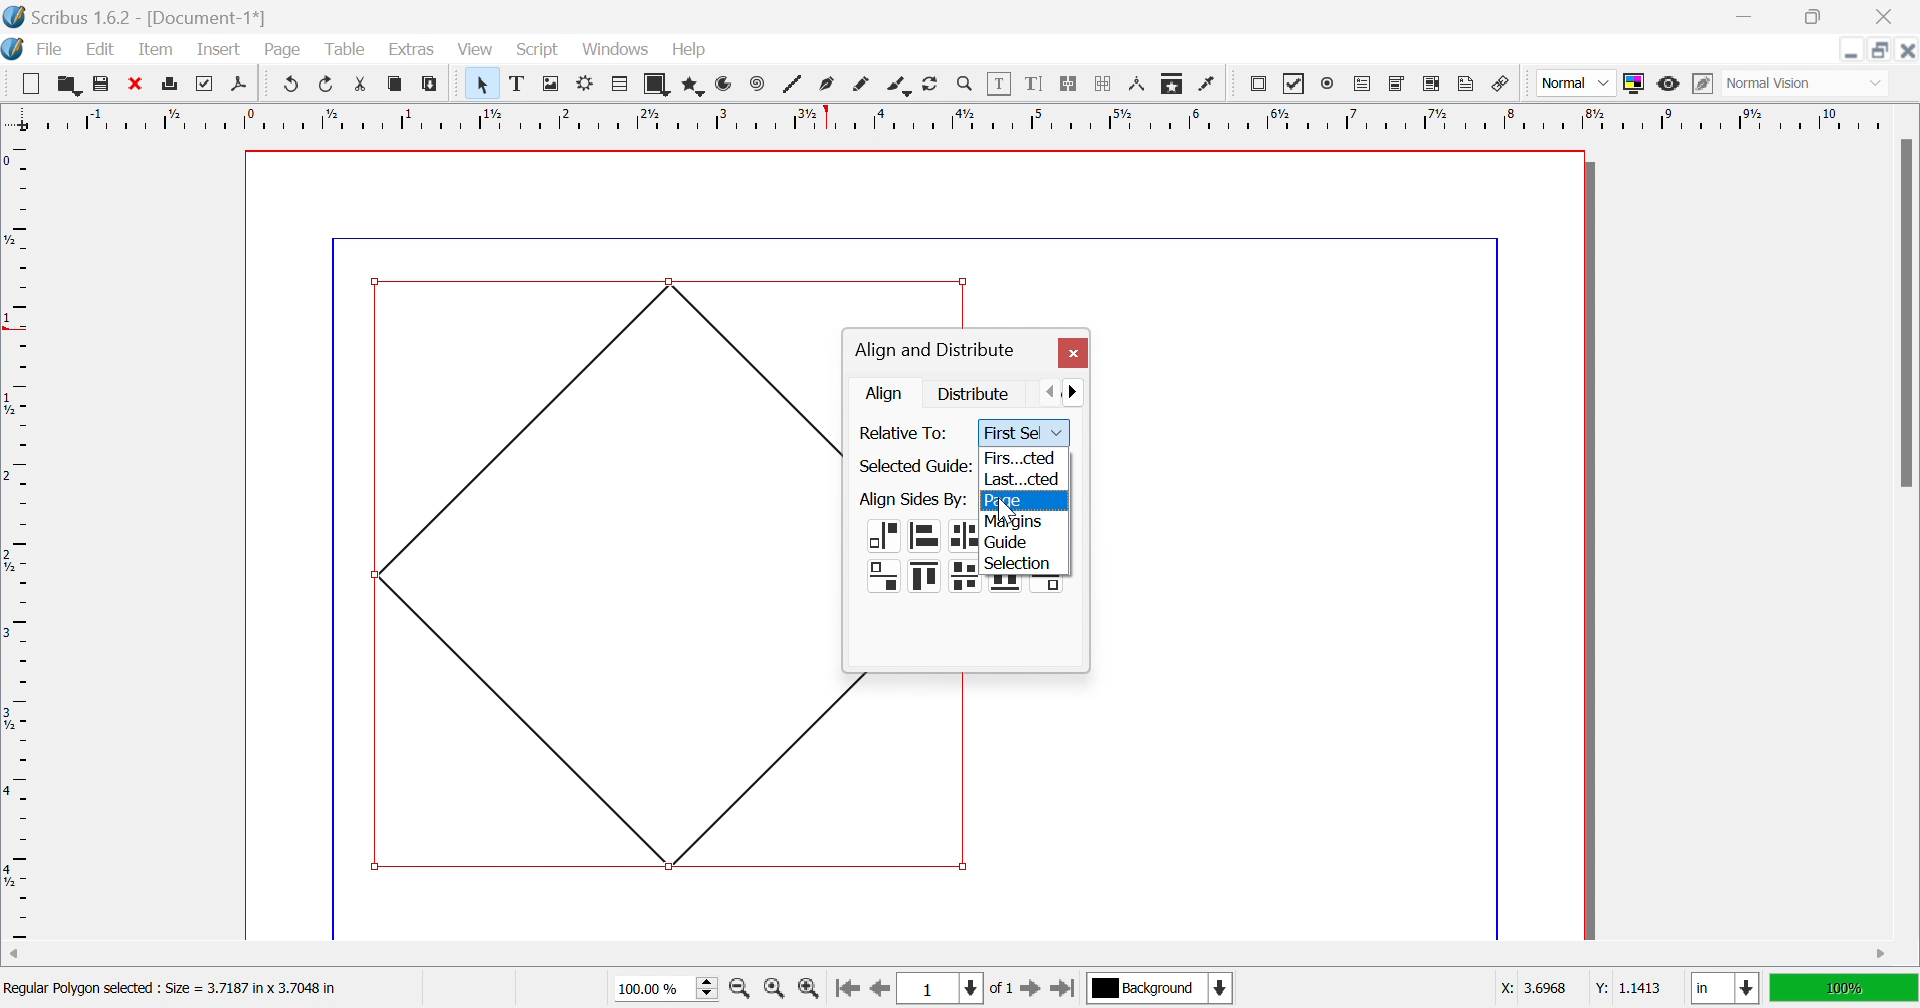 Image resolution: width=1920 pixels, height=1008 pixels. I want to click on File, so click(51, 51).